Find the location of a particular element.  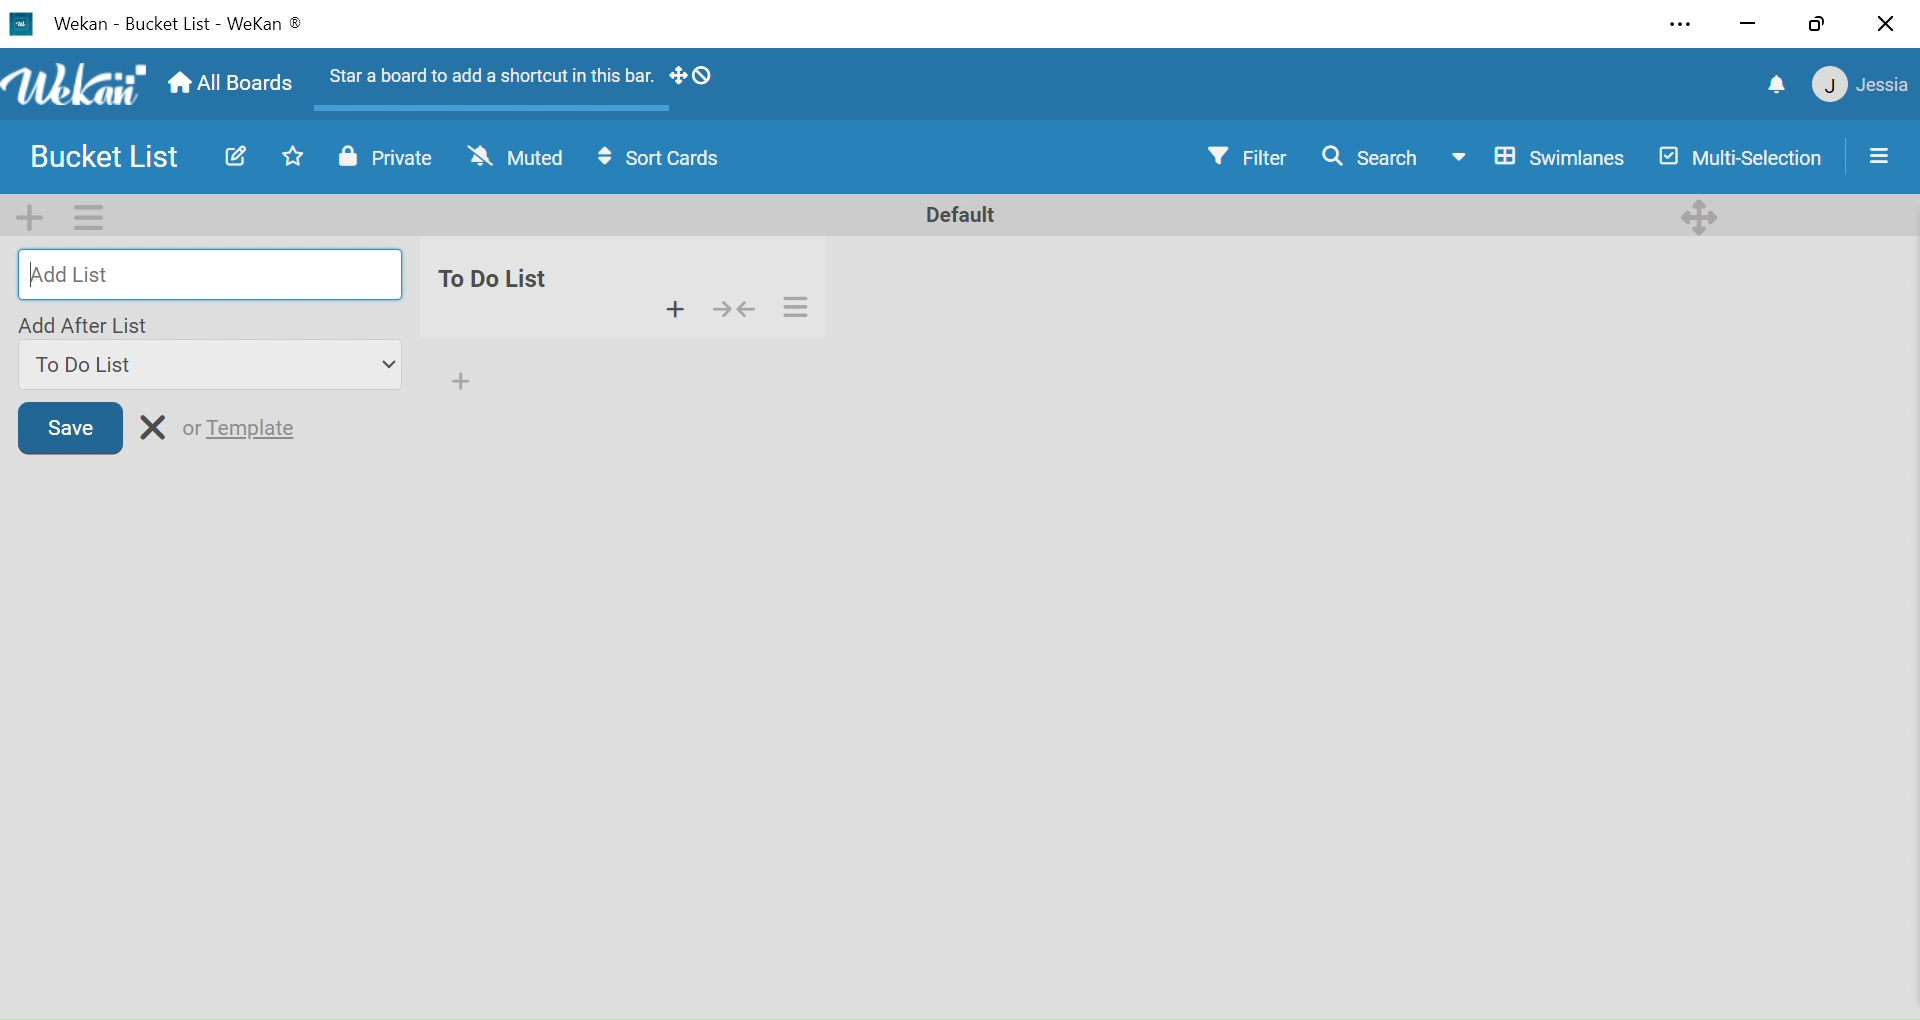

After List Field is located at coordinates (190, 365).